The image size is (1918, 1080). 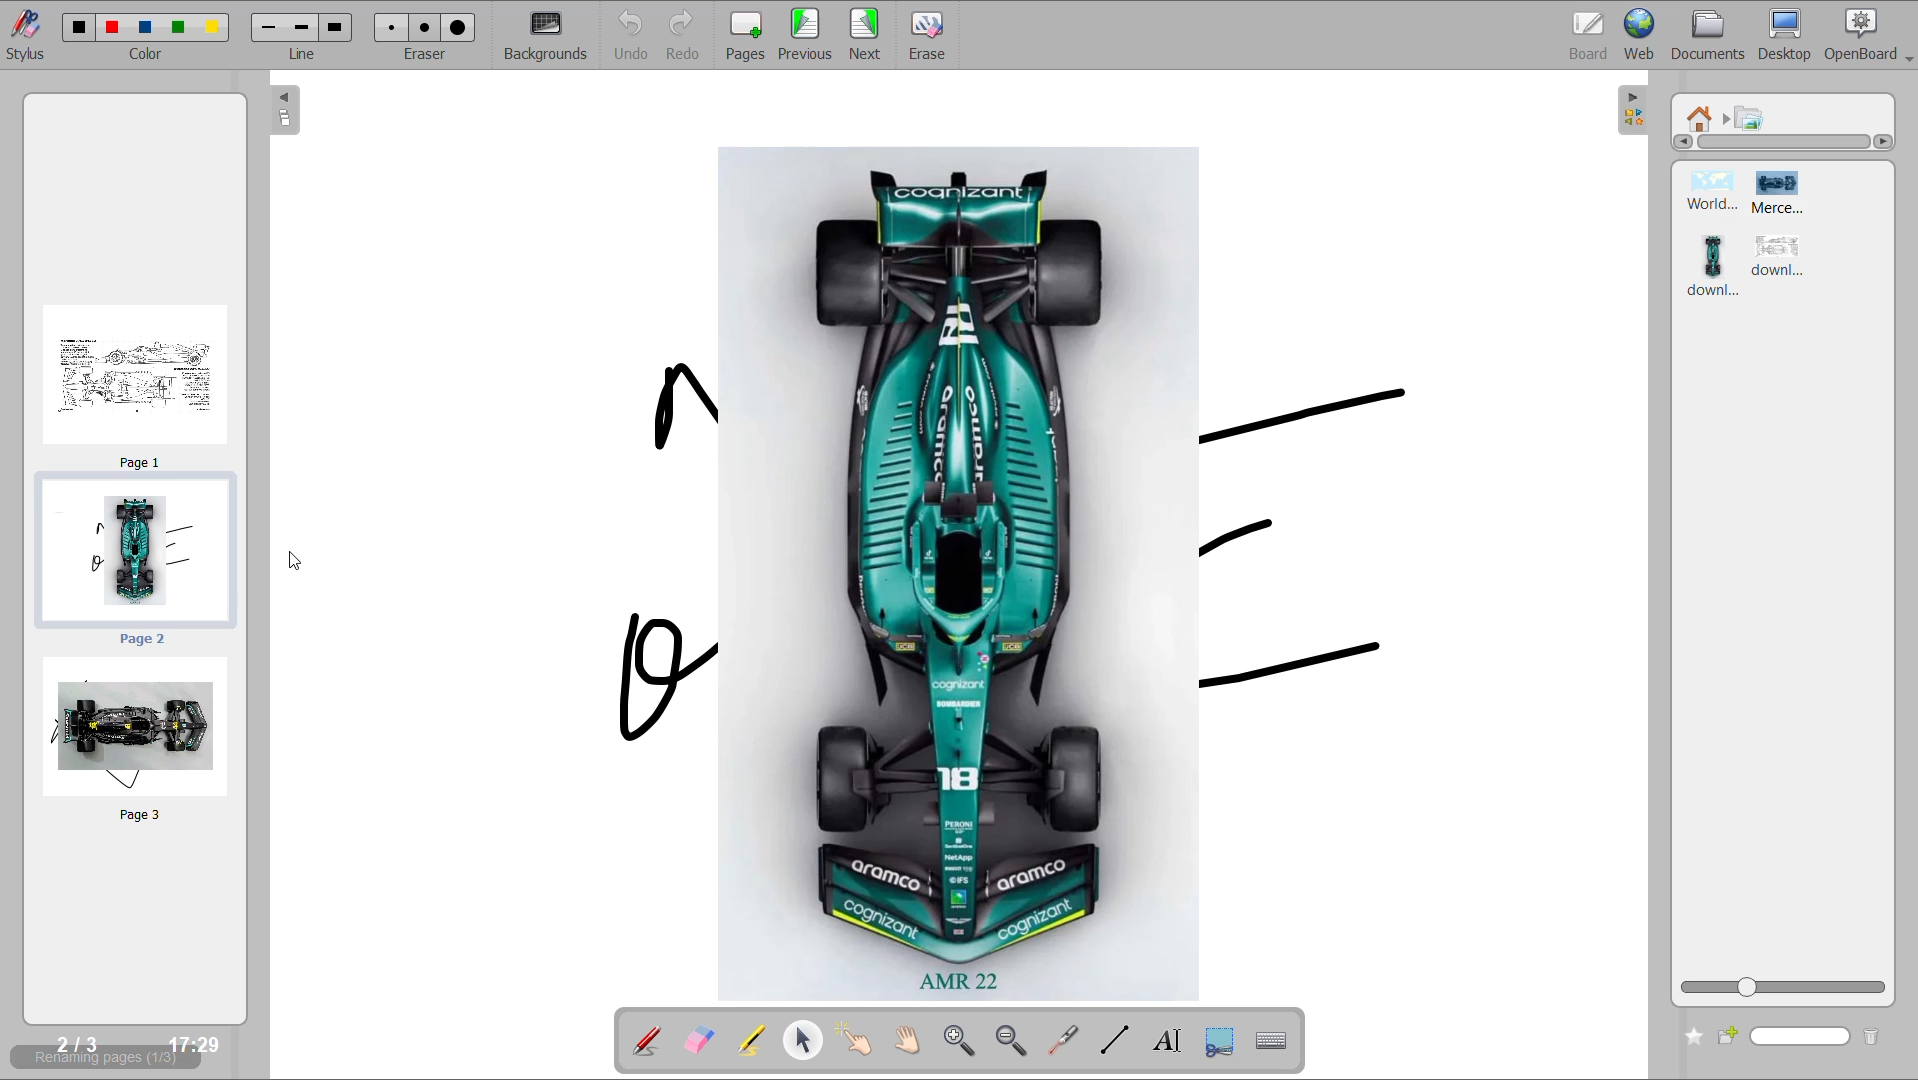 What do you see at coordinates (145, 27) in the screenshot?
I see `color 3` at bounding box center [145, 27].